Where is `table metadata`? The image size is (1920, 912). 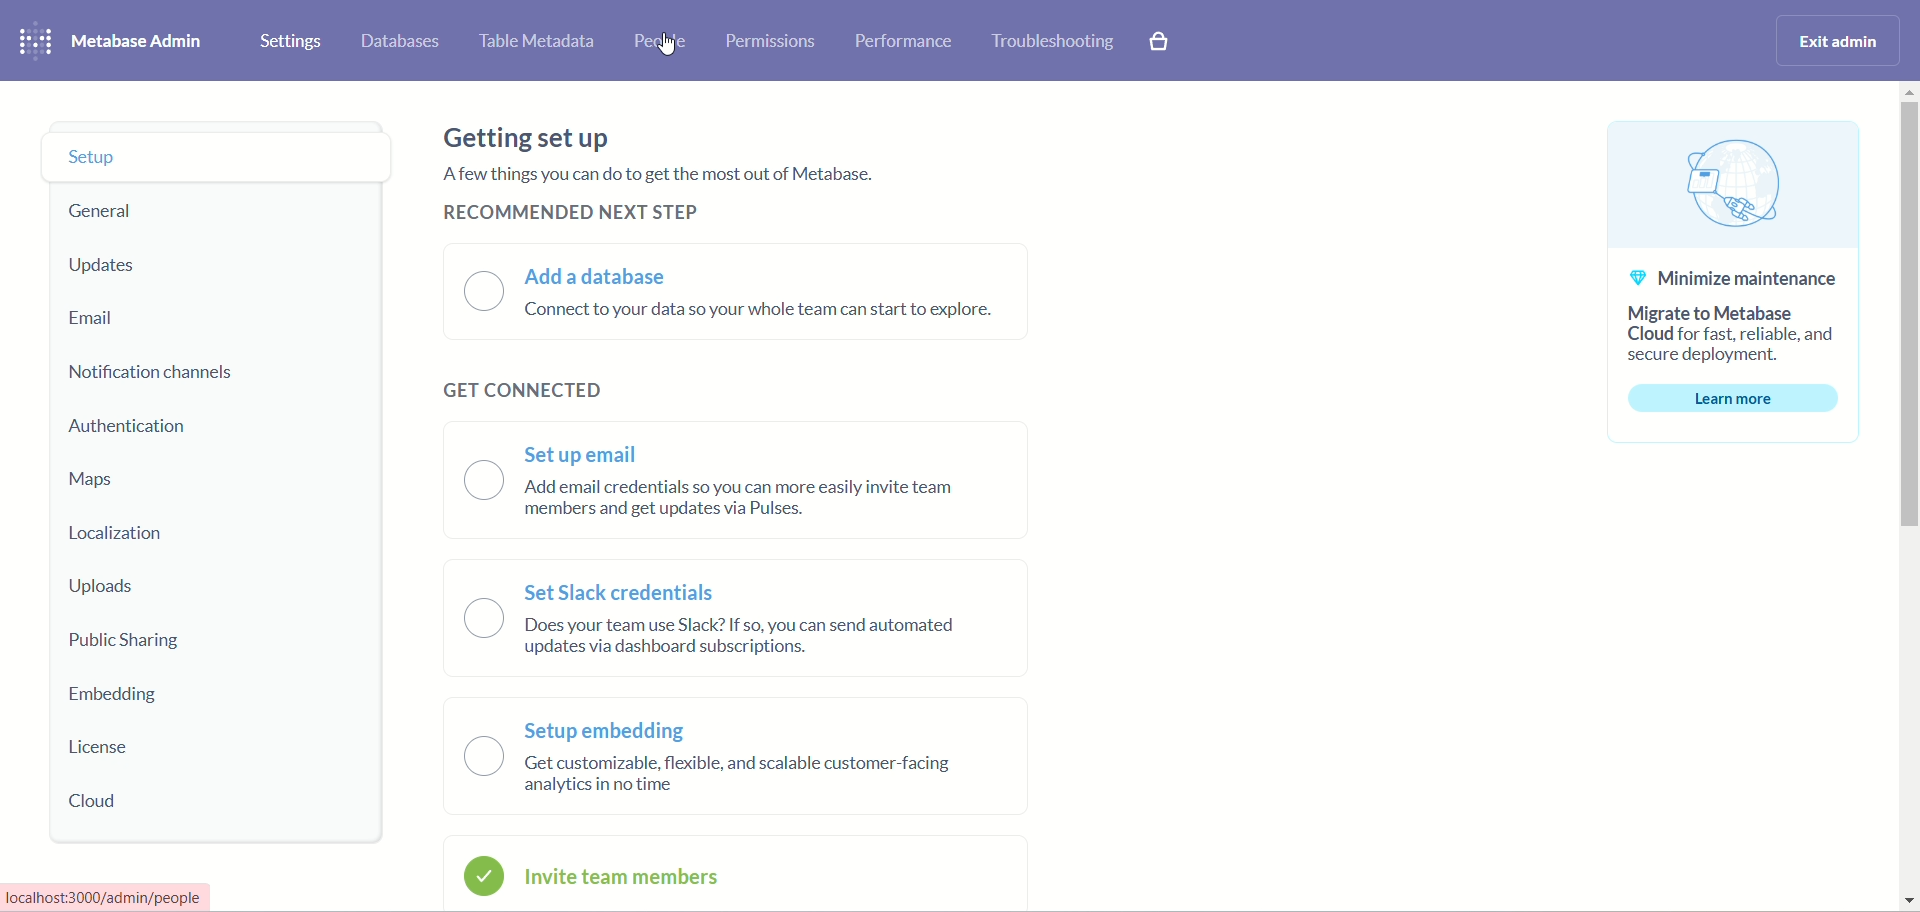 table metadata is located at coordinates (537, 46).